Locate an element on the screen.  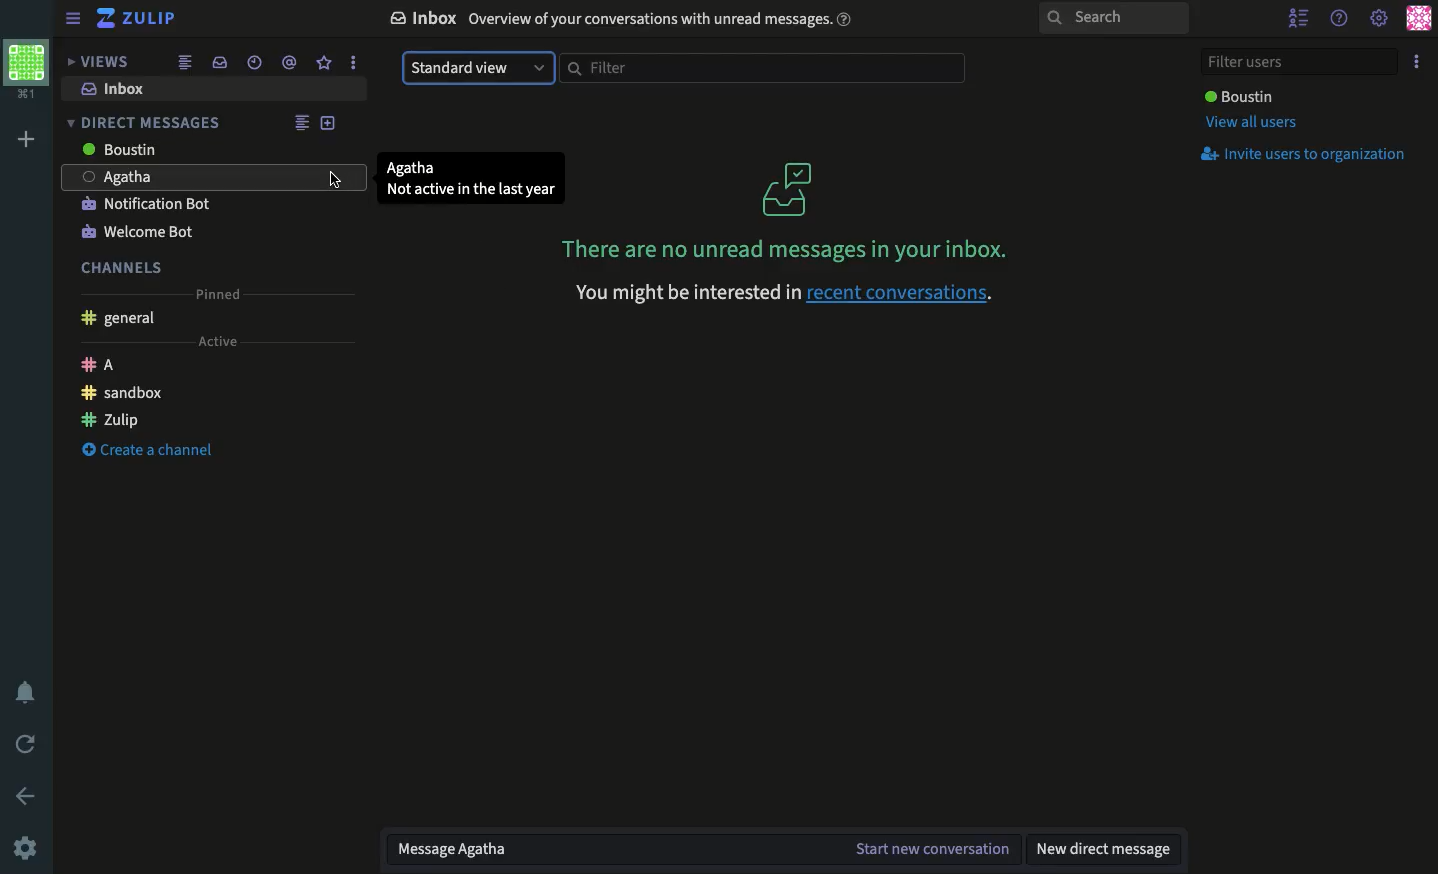
Create a channel is located at coordinates (146, 452).